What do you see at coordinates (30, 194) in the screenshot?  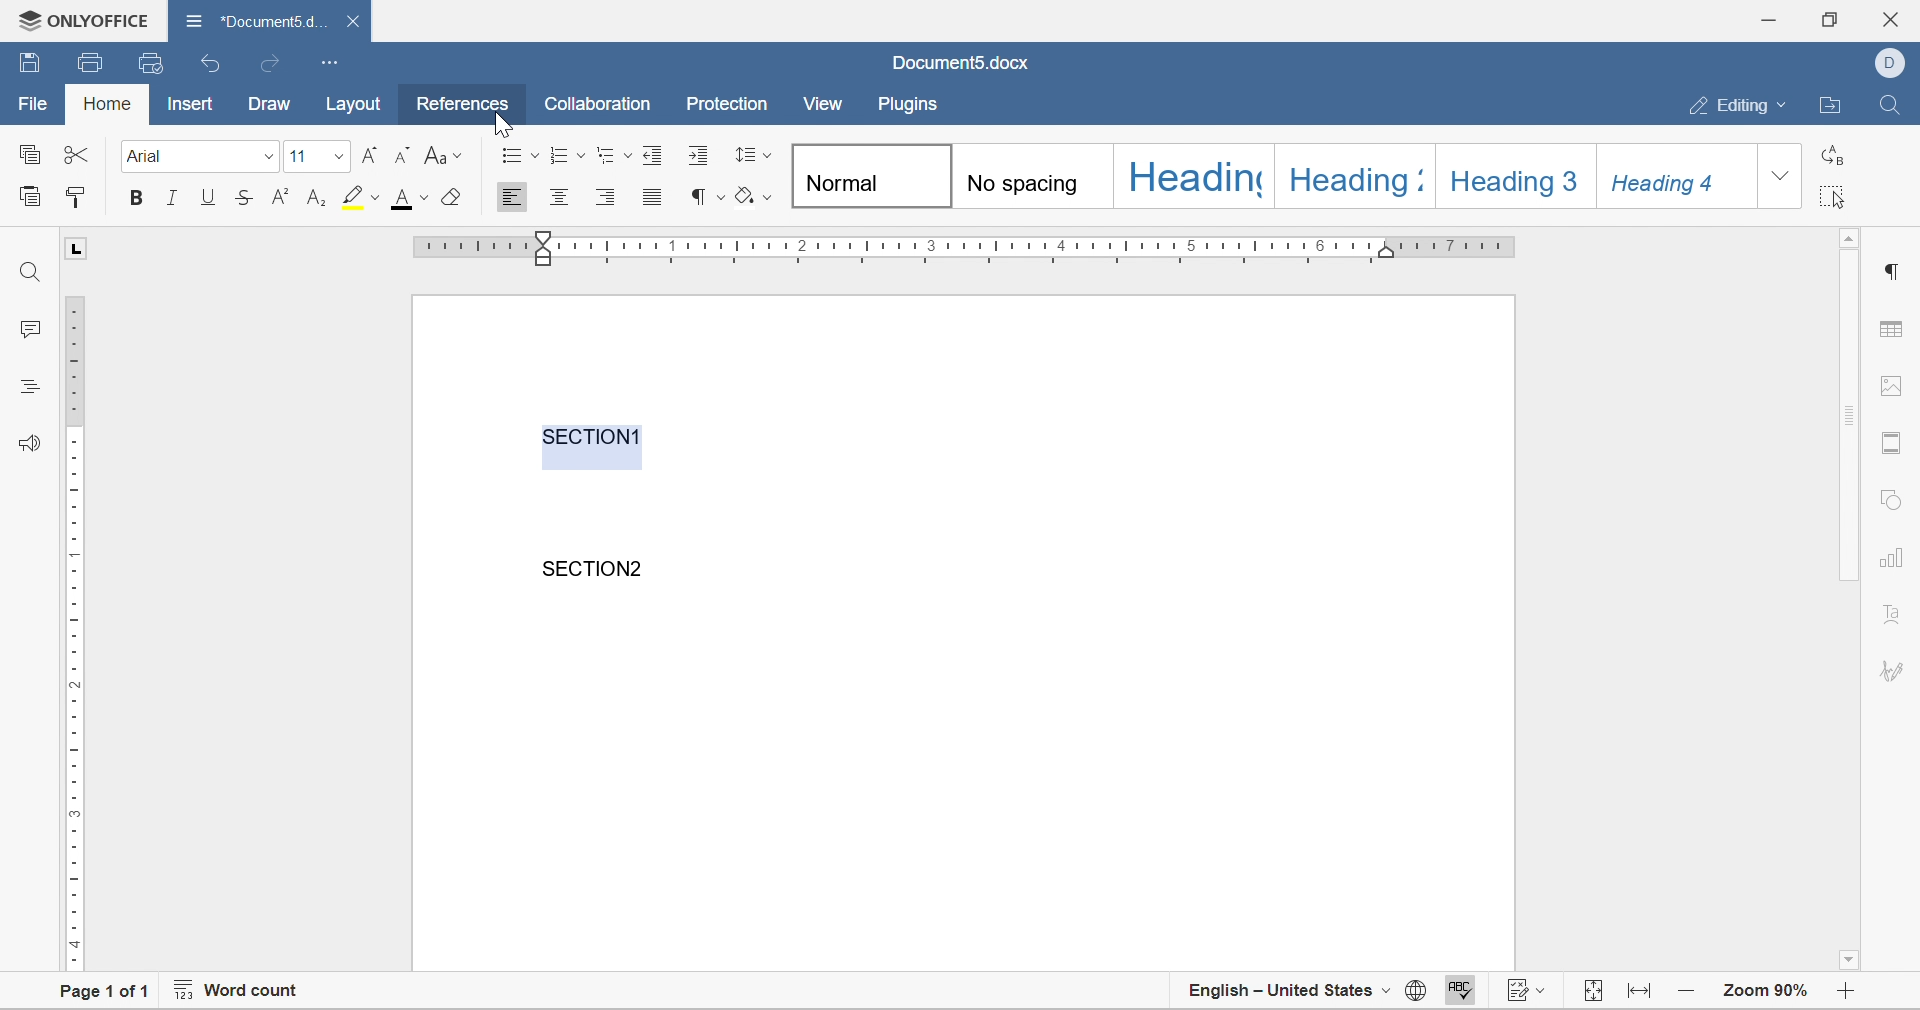 I see `paste` at bounding box center [30, 194].